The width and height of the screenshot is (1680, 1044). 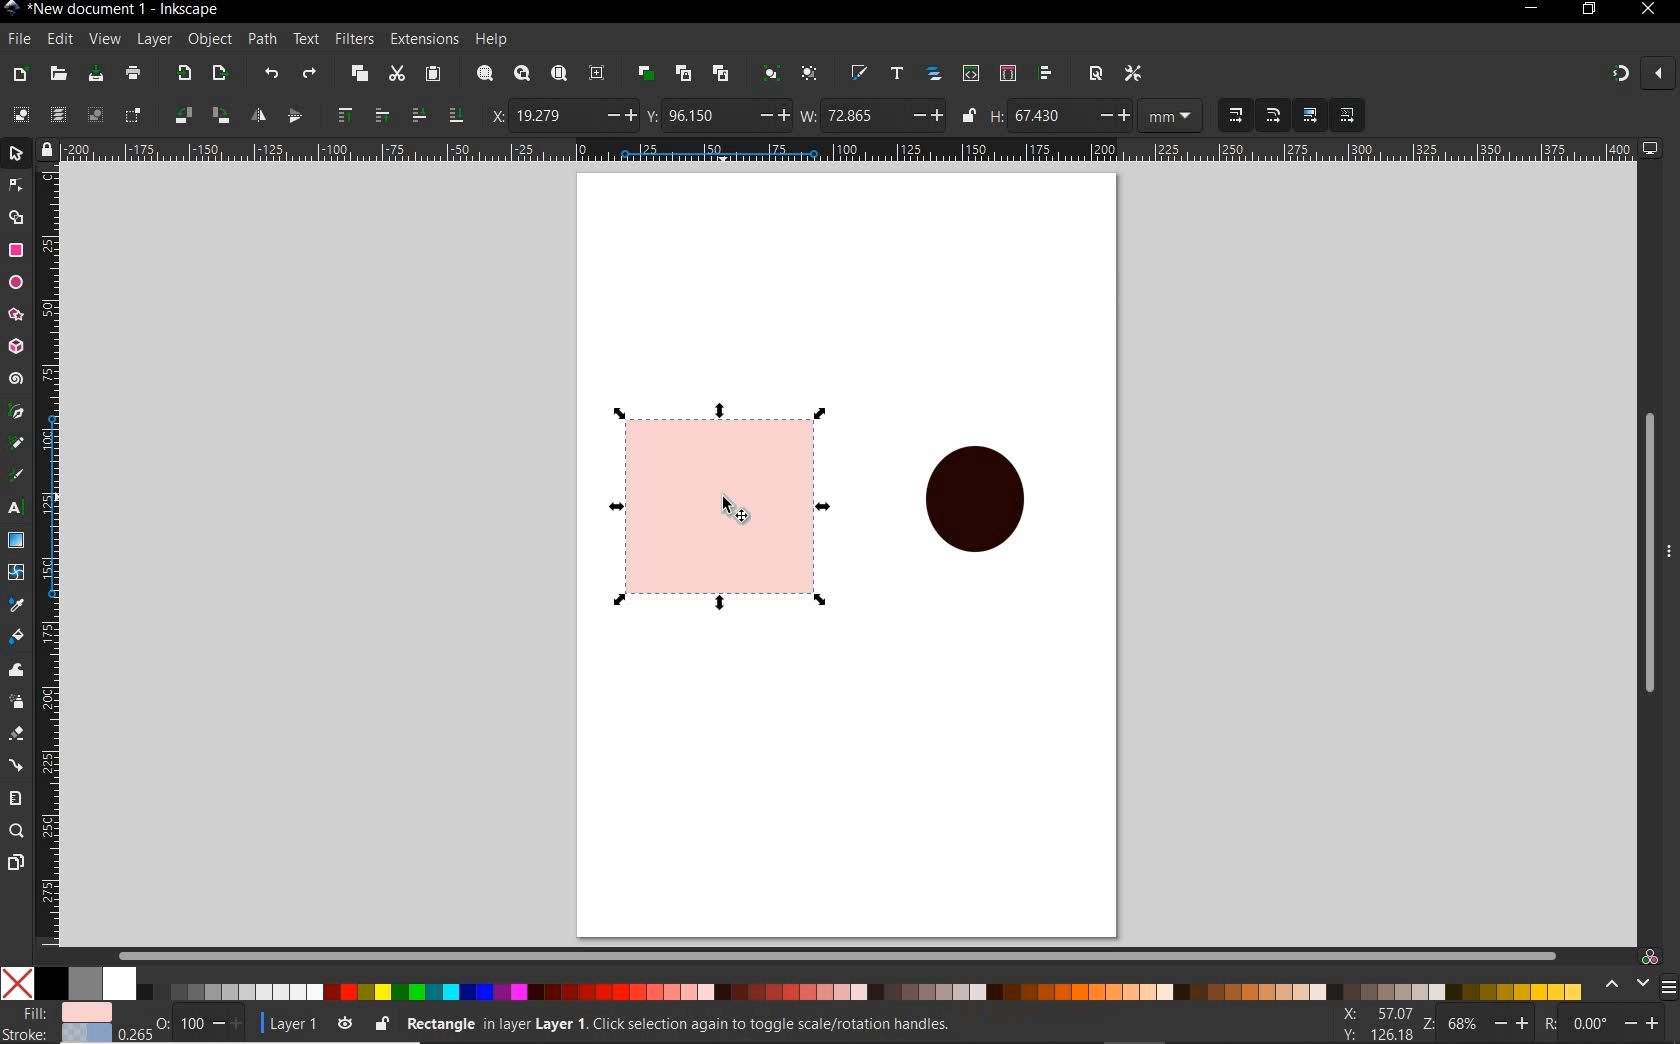 I want to click on open align and distribu, so click(x=1045, y=74).